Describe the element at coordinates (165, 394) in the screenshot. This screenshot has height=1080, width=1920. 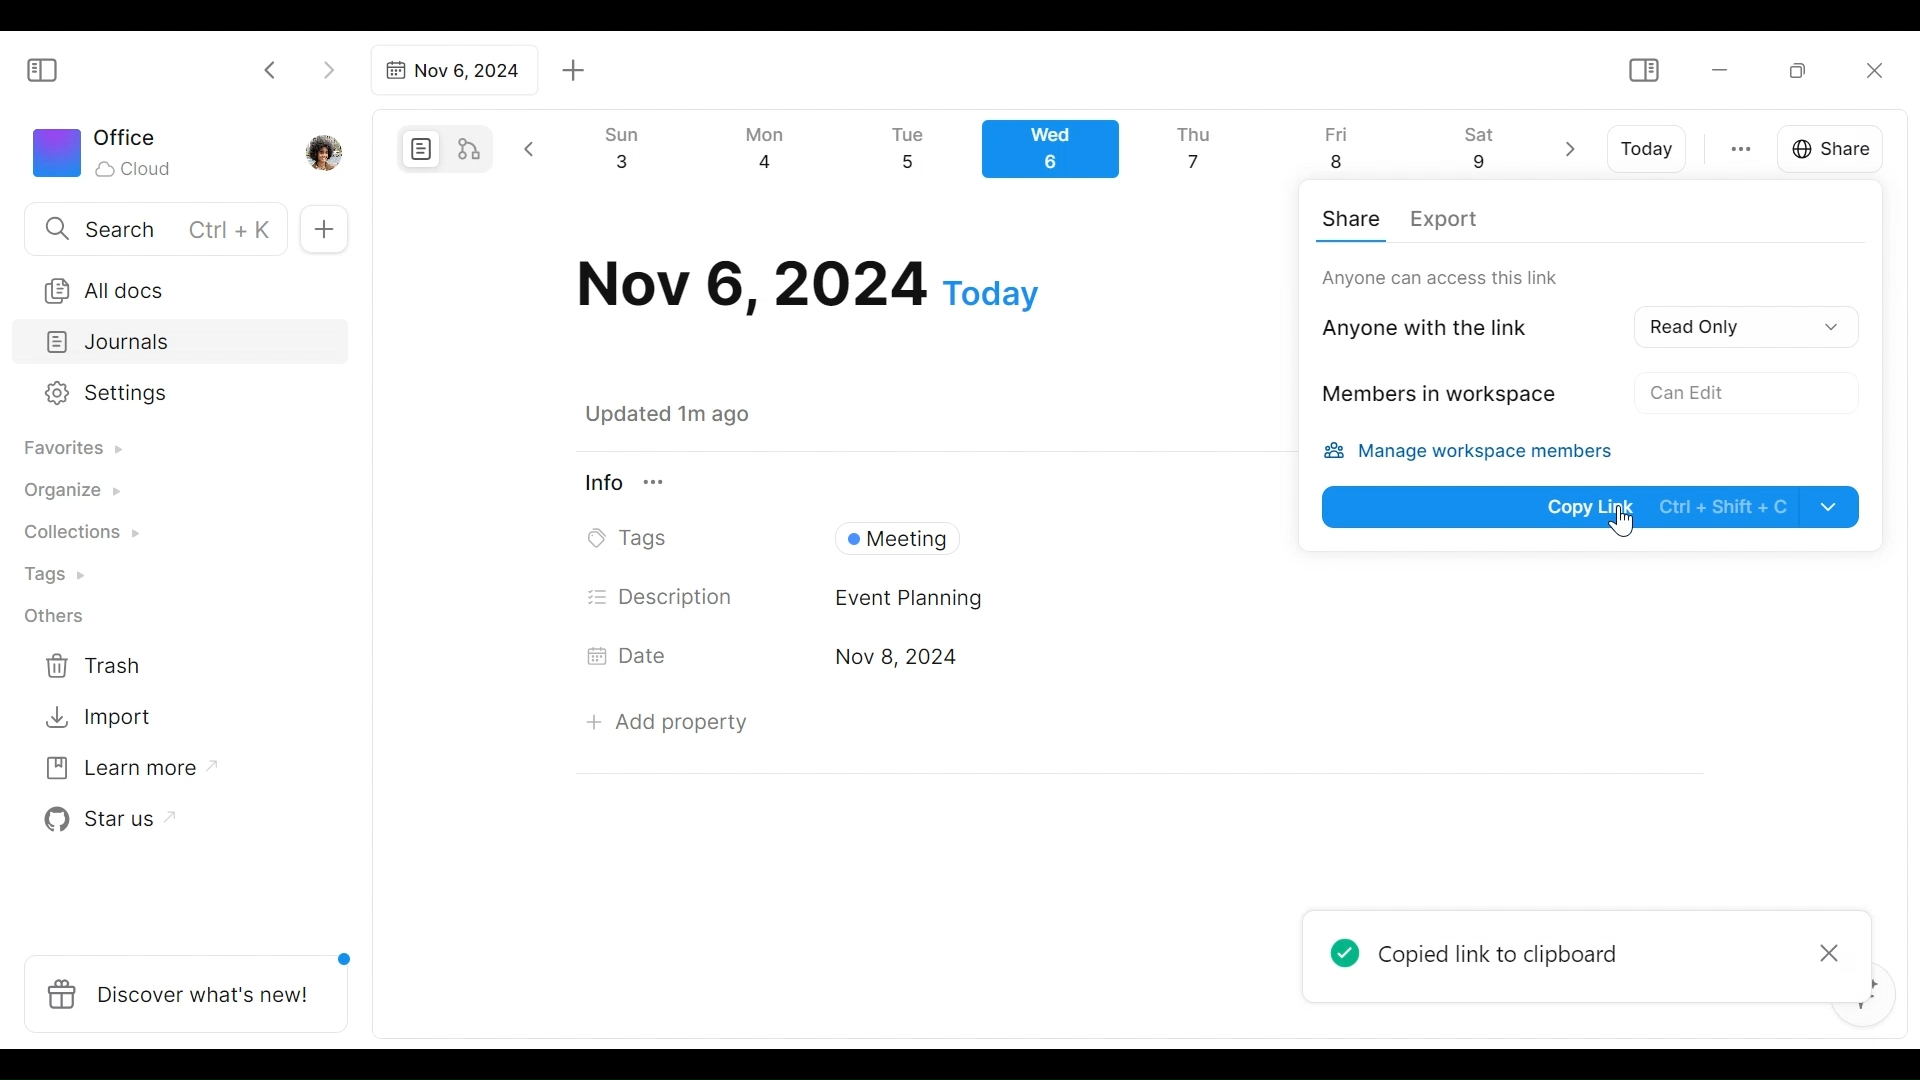
I see `Settings` at that location.